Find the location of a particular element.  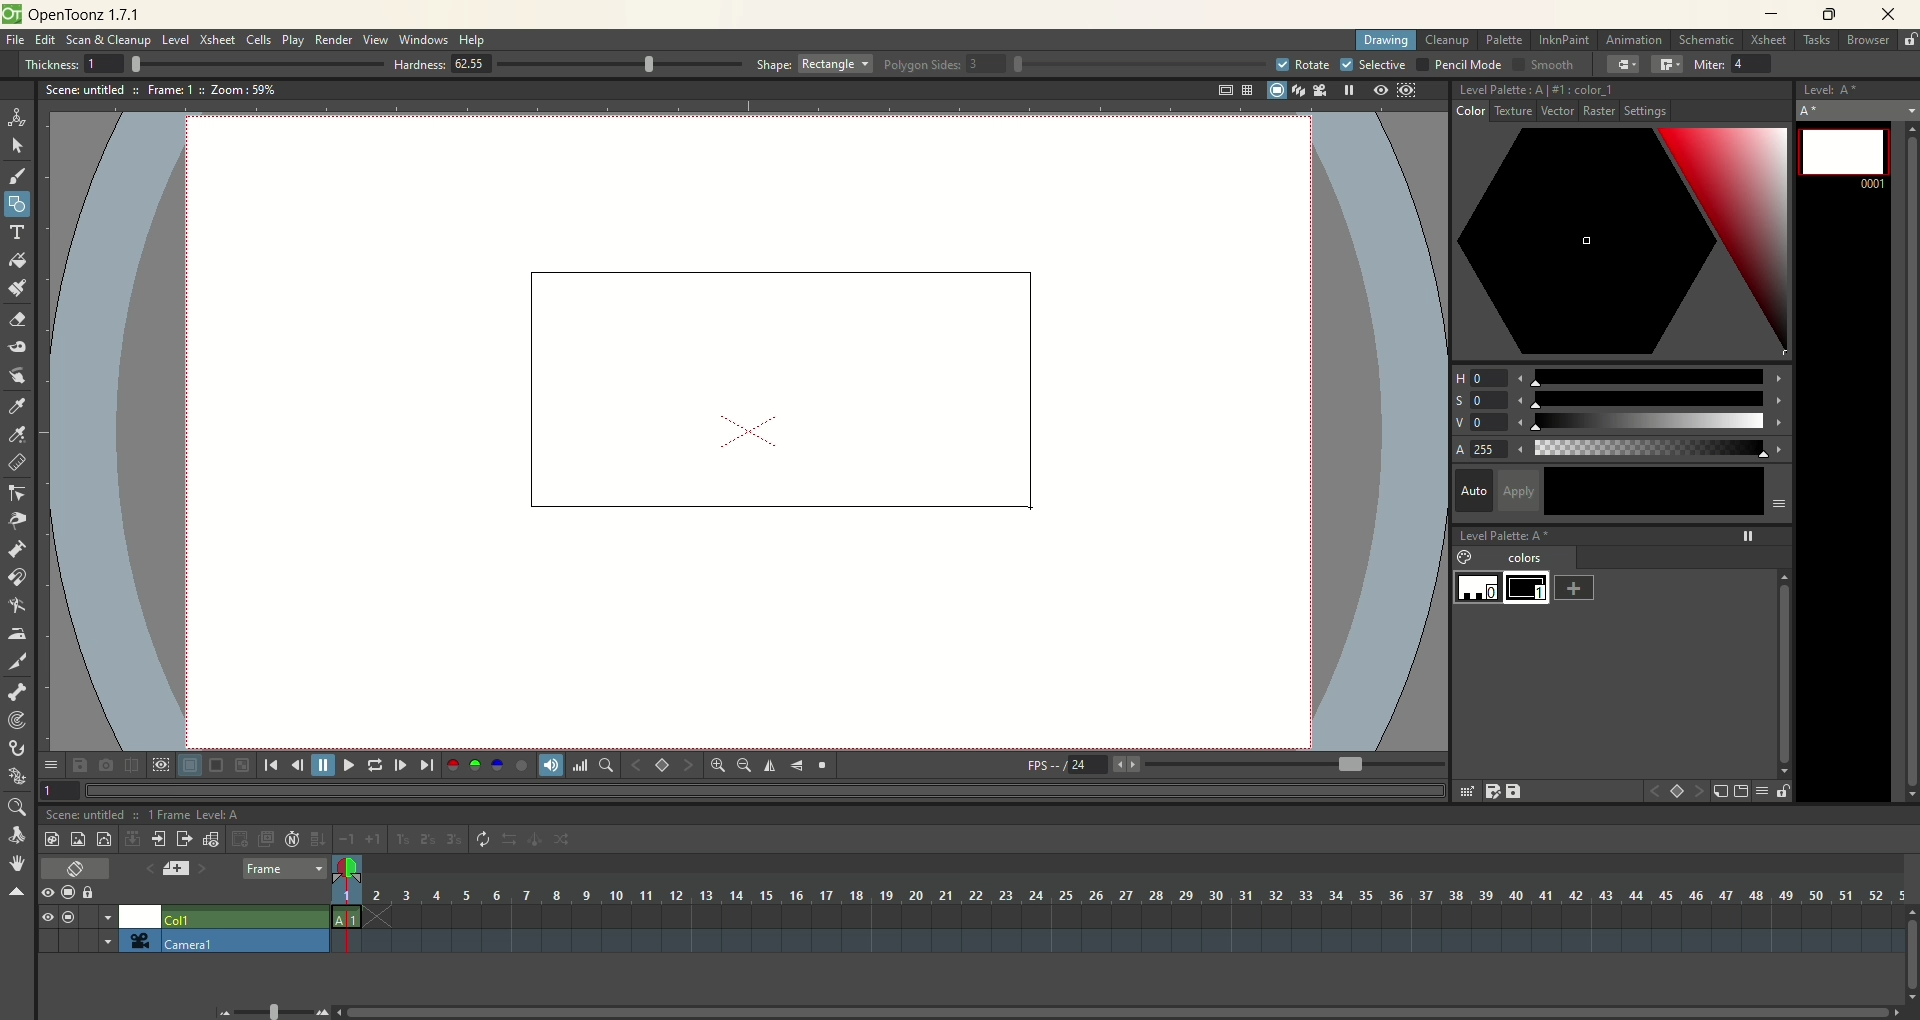

set key is located at coordinates (661, 764).